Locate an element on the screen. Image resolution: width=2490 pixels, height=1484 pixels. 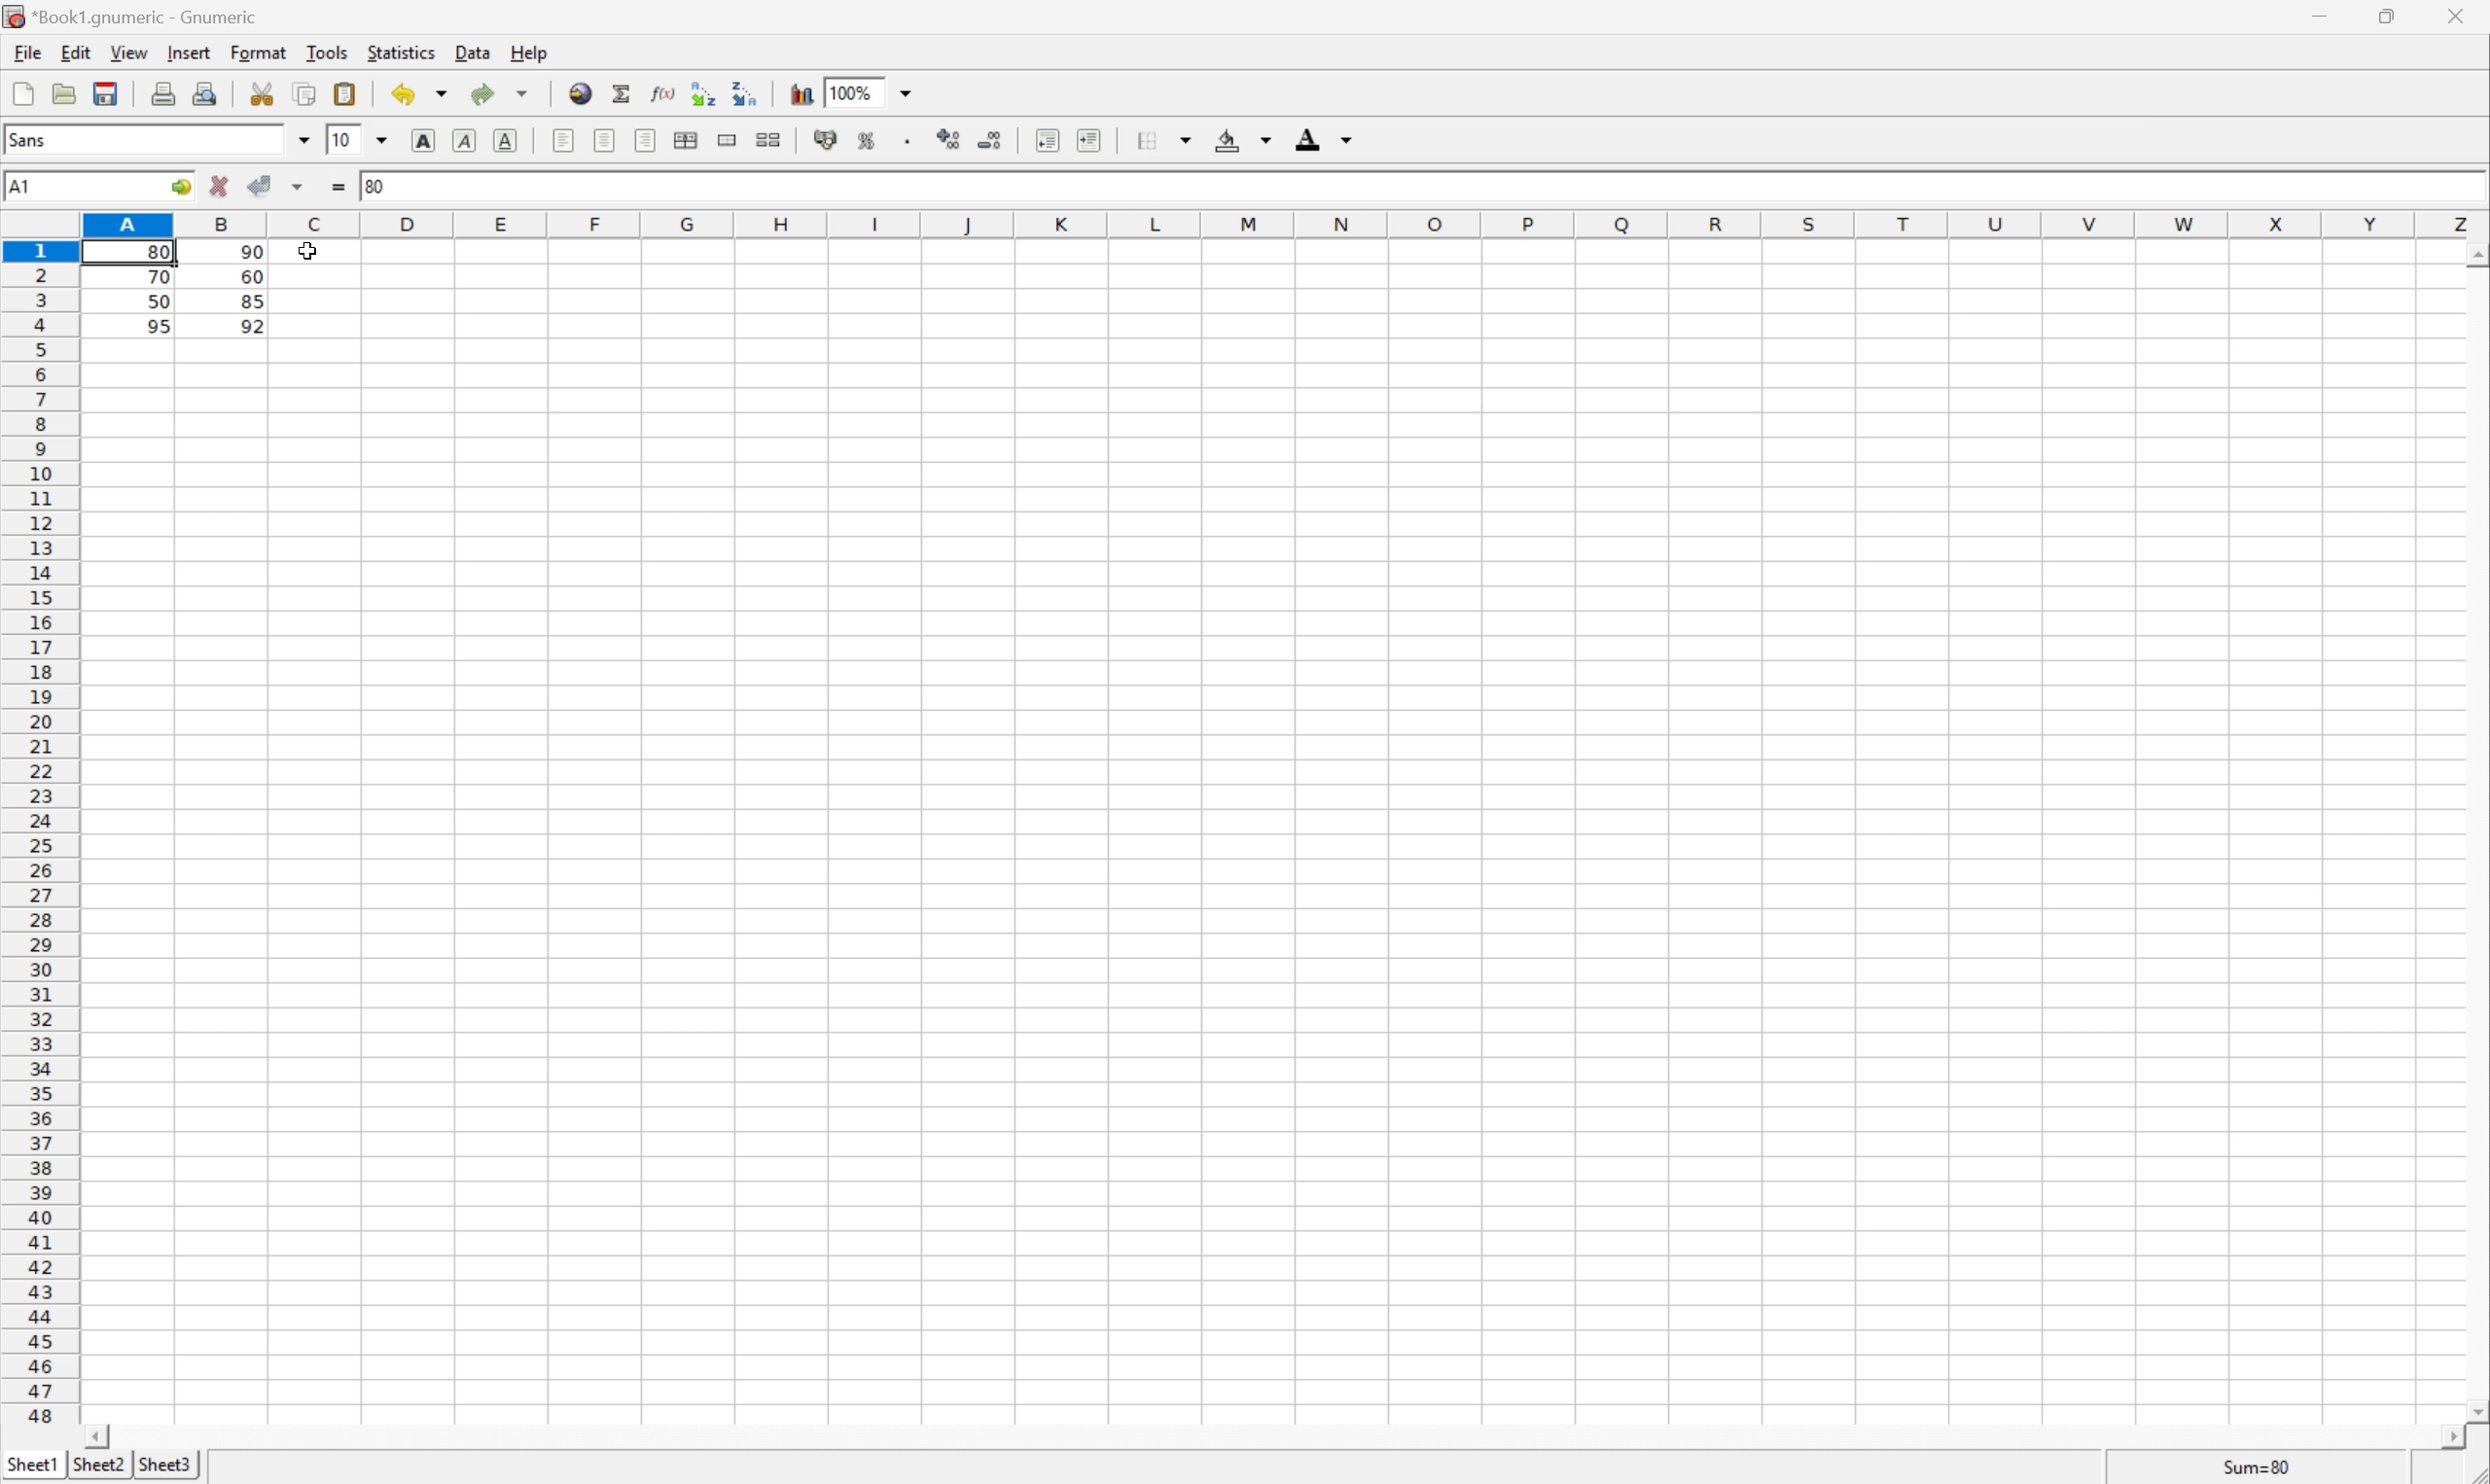
Save the current file is located at coordinates (104, 91).